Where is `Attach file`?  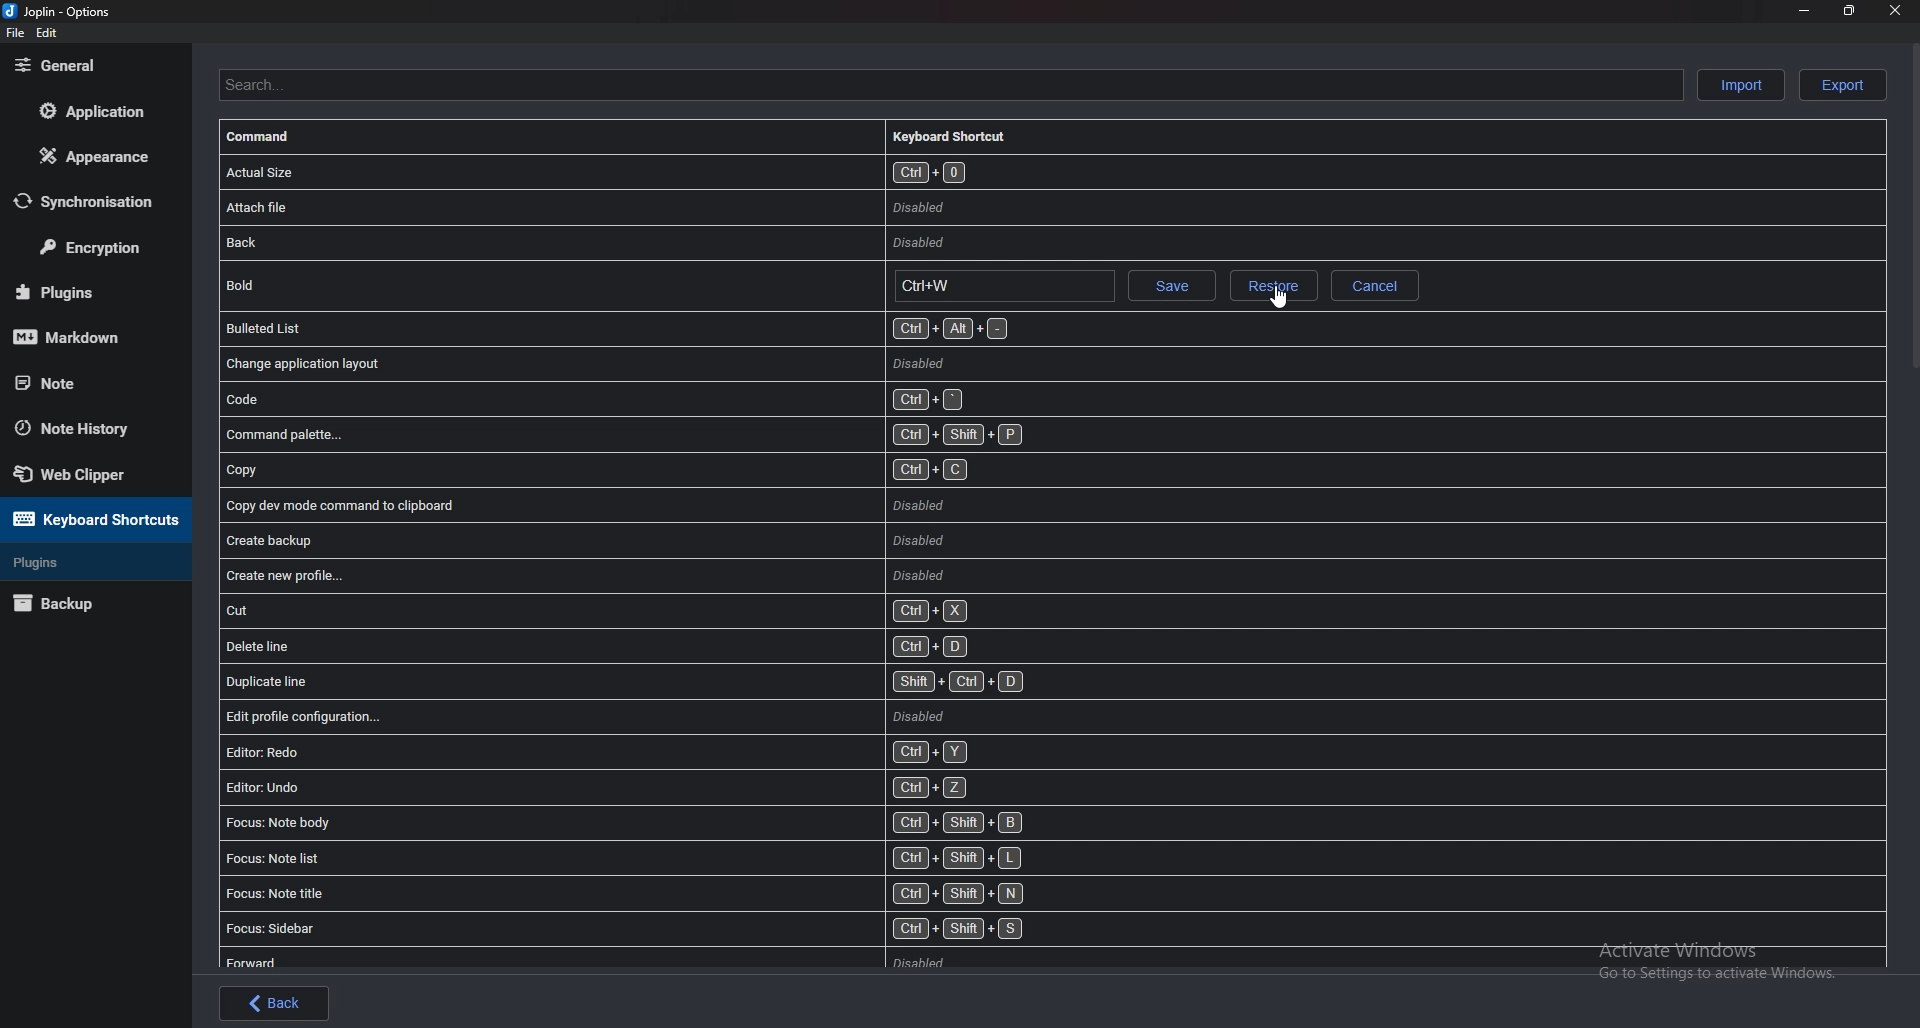
Attach file is located at coordinates (799, 207).